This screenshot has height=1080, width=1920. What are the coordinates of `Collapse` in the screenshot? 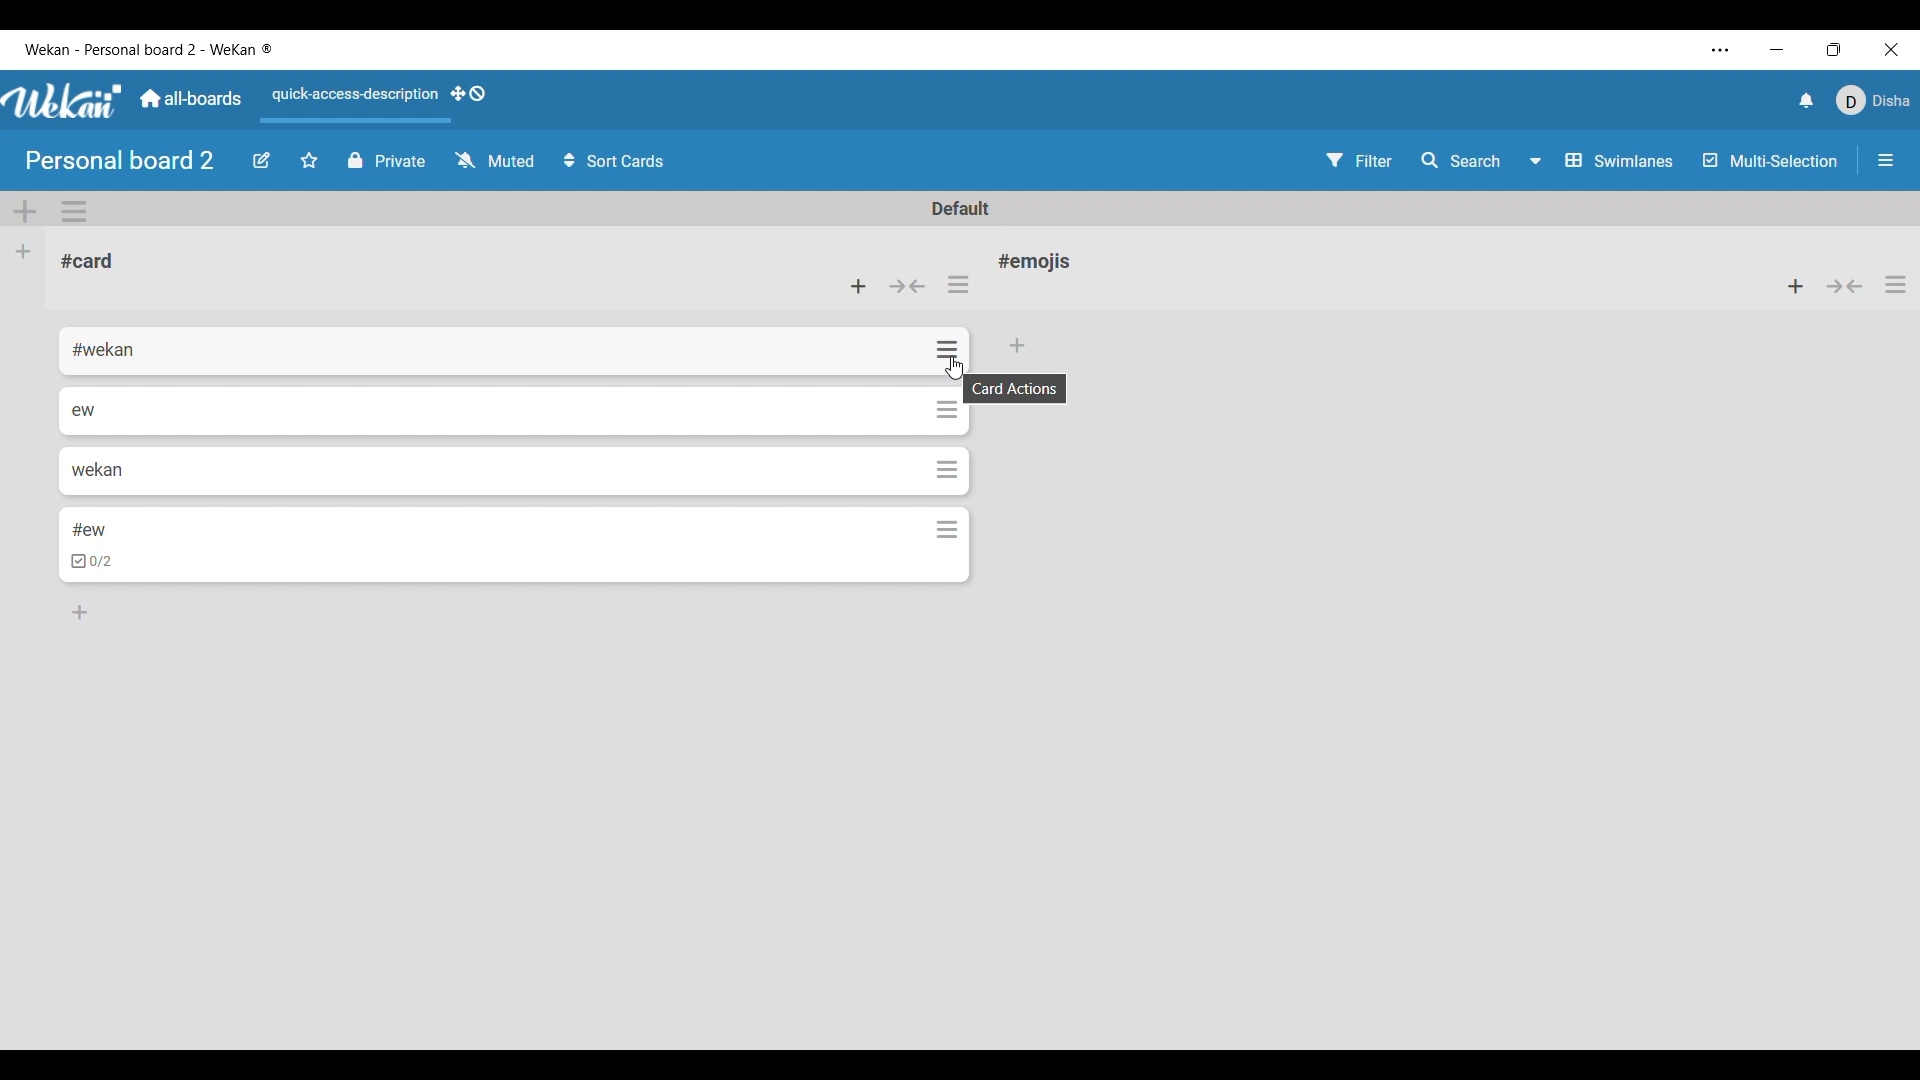 It's located at (908, 286).